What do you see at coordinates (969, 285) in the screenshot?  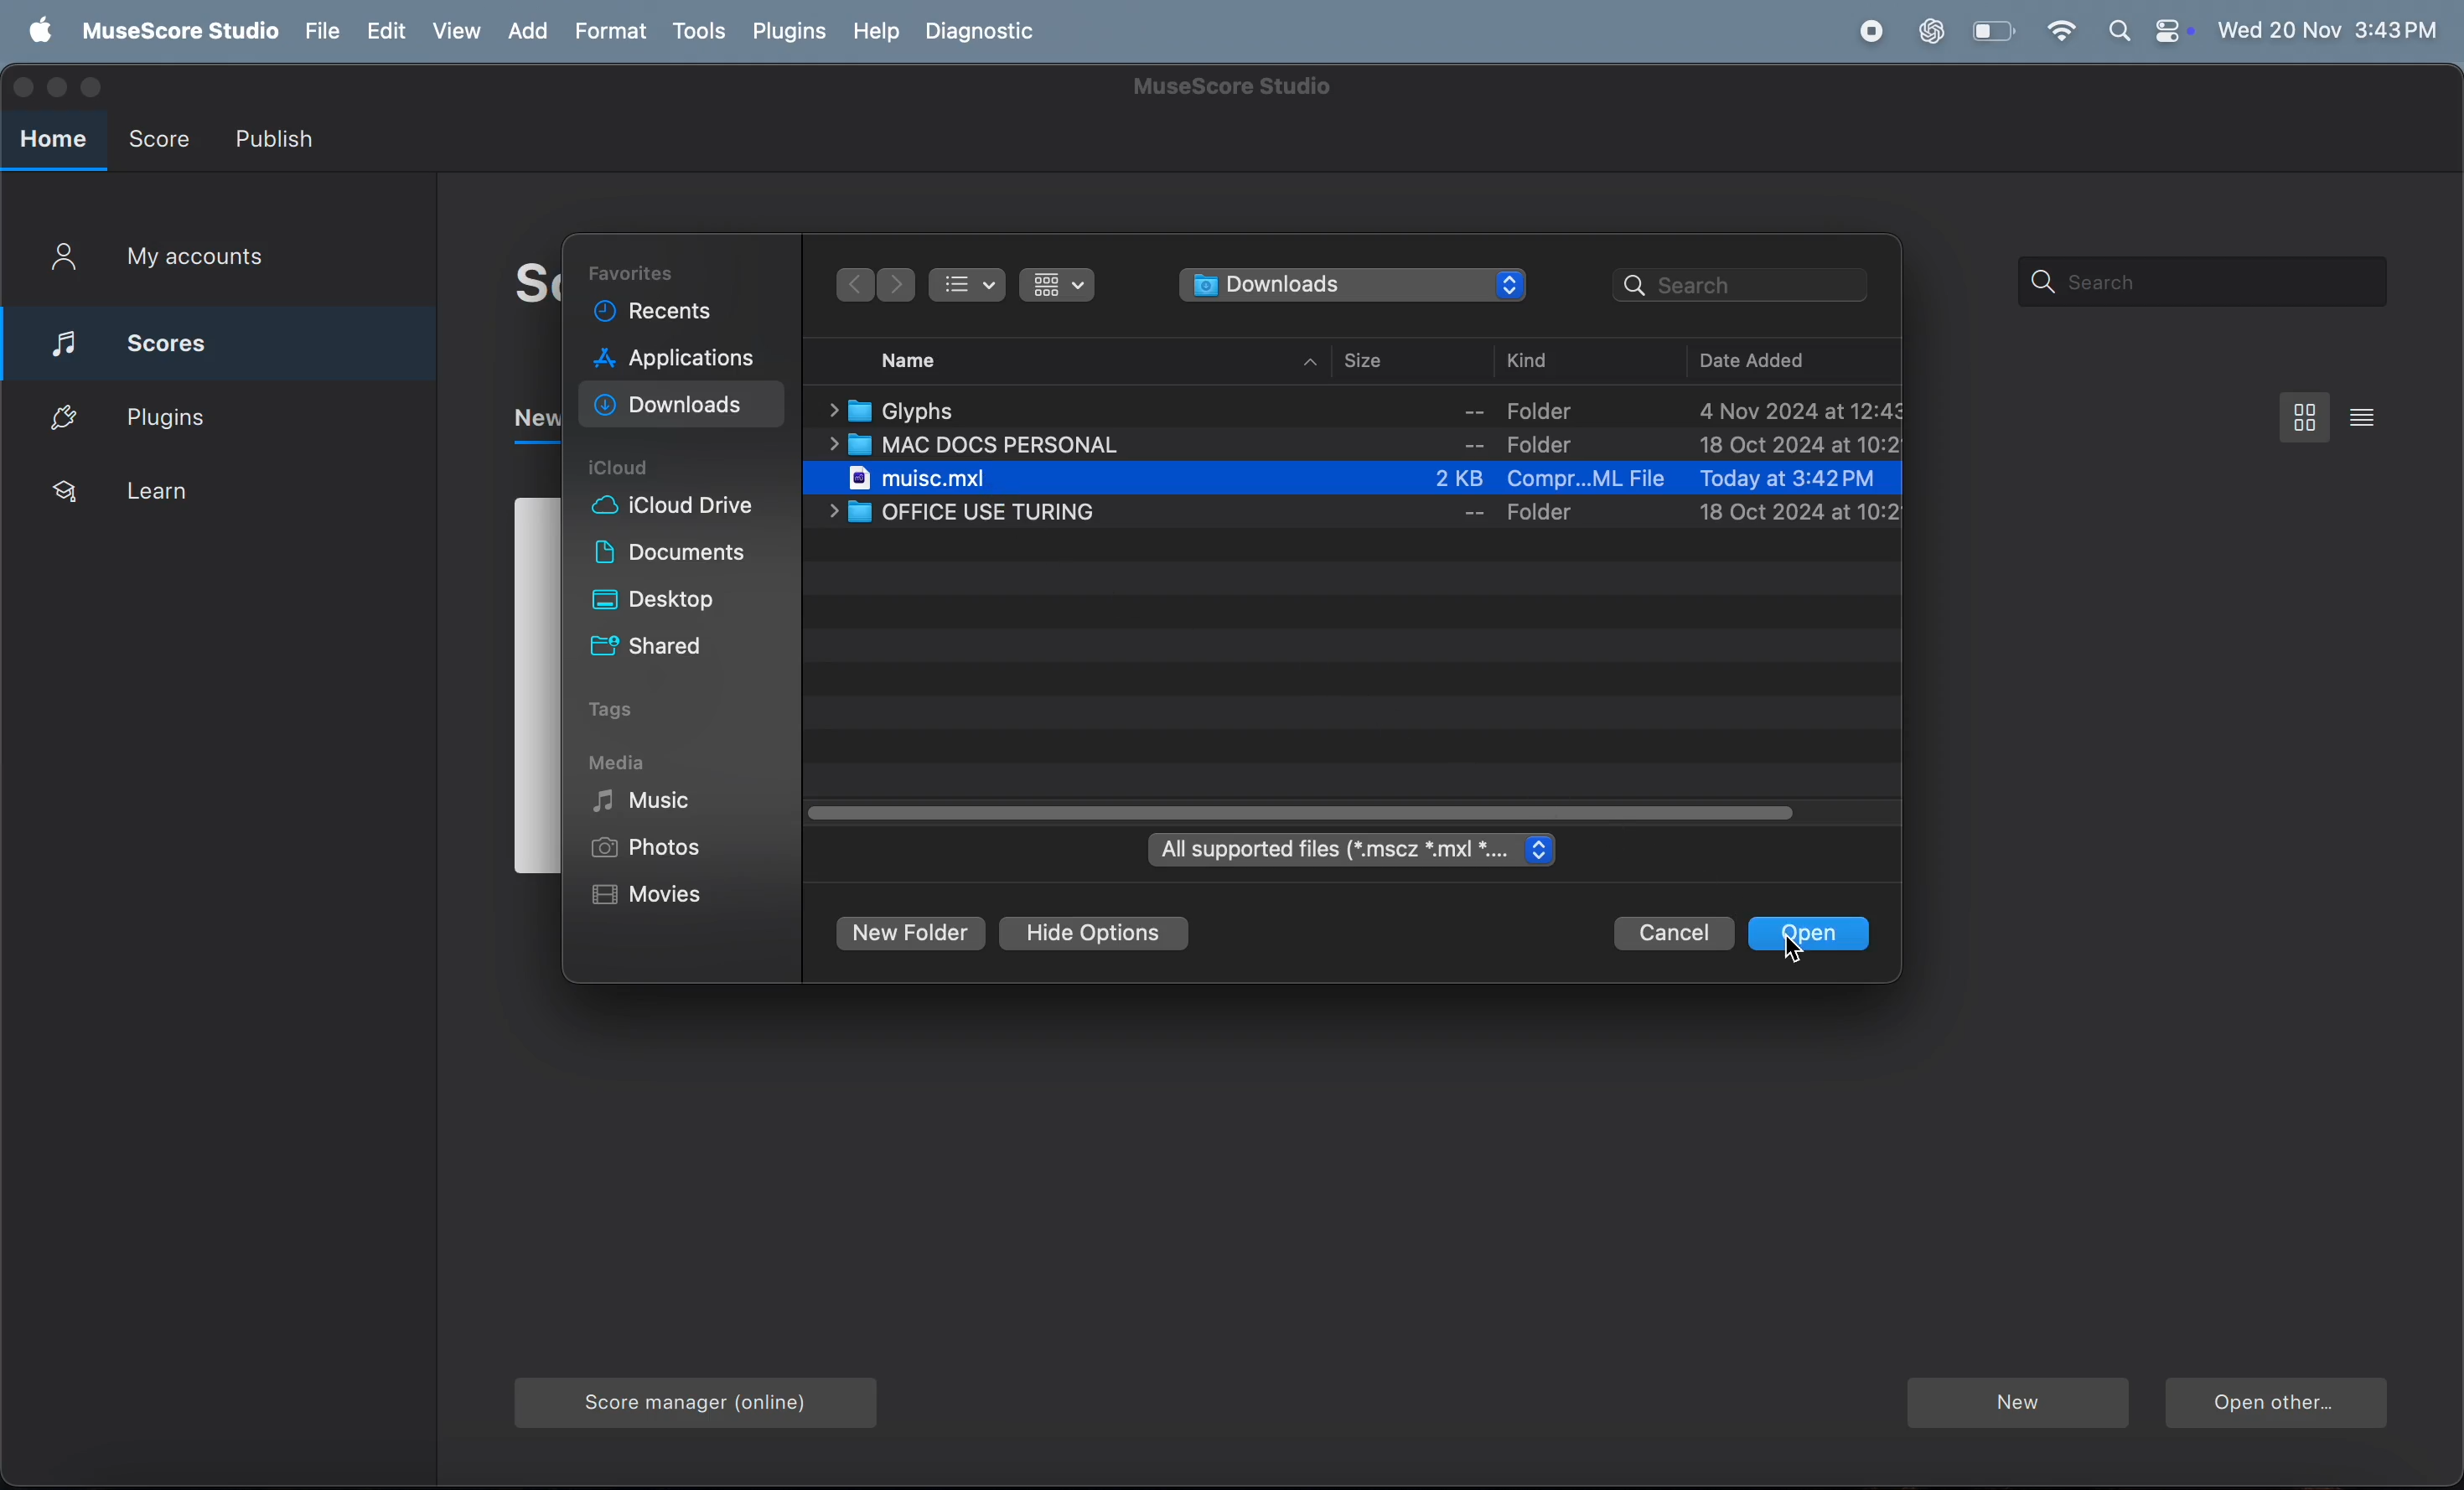 I see `show item as list` at bounding box center [969, 285].